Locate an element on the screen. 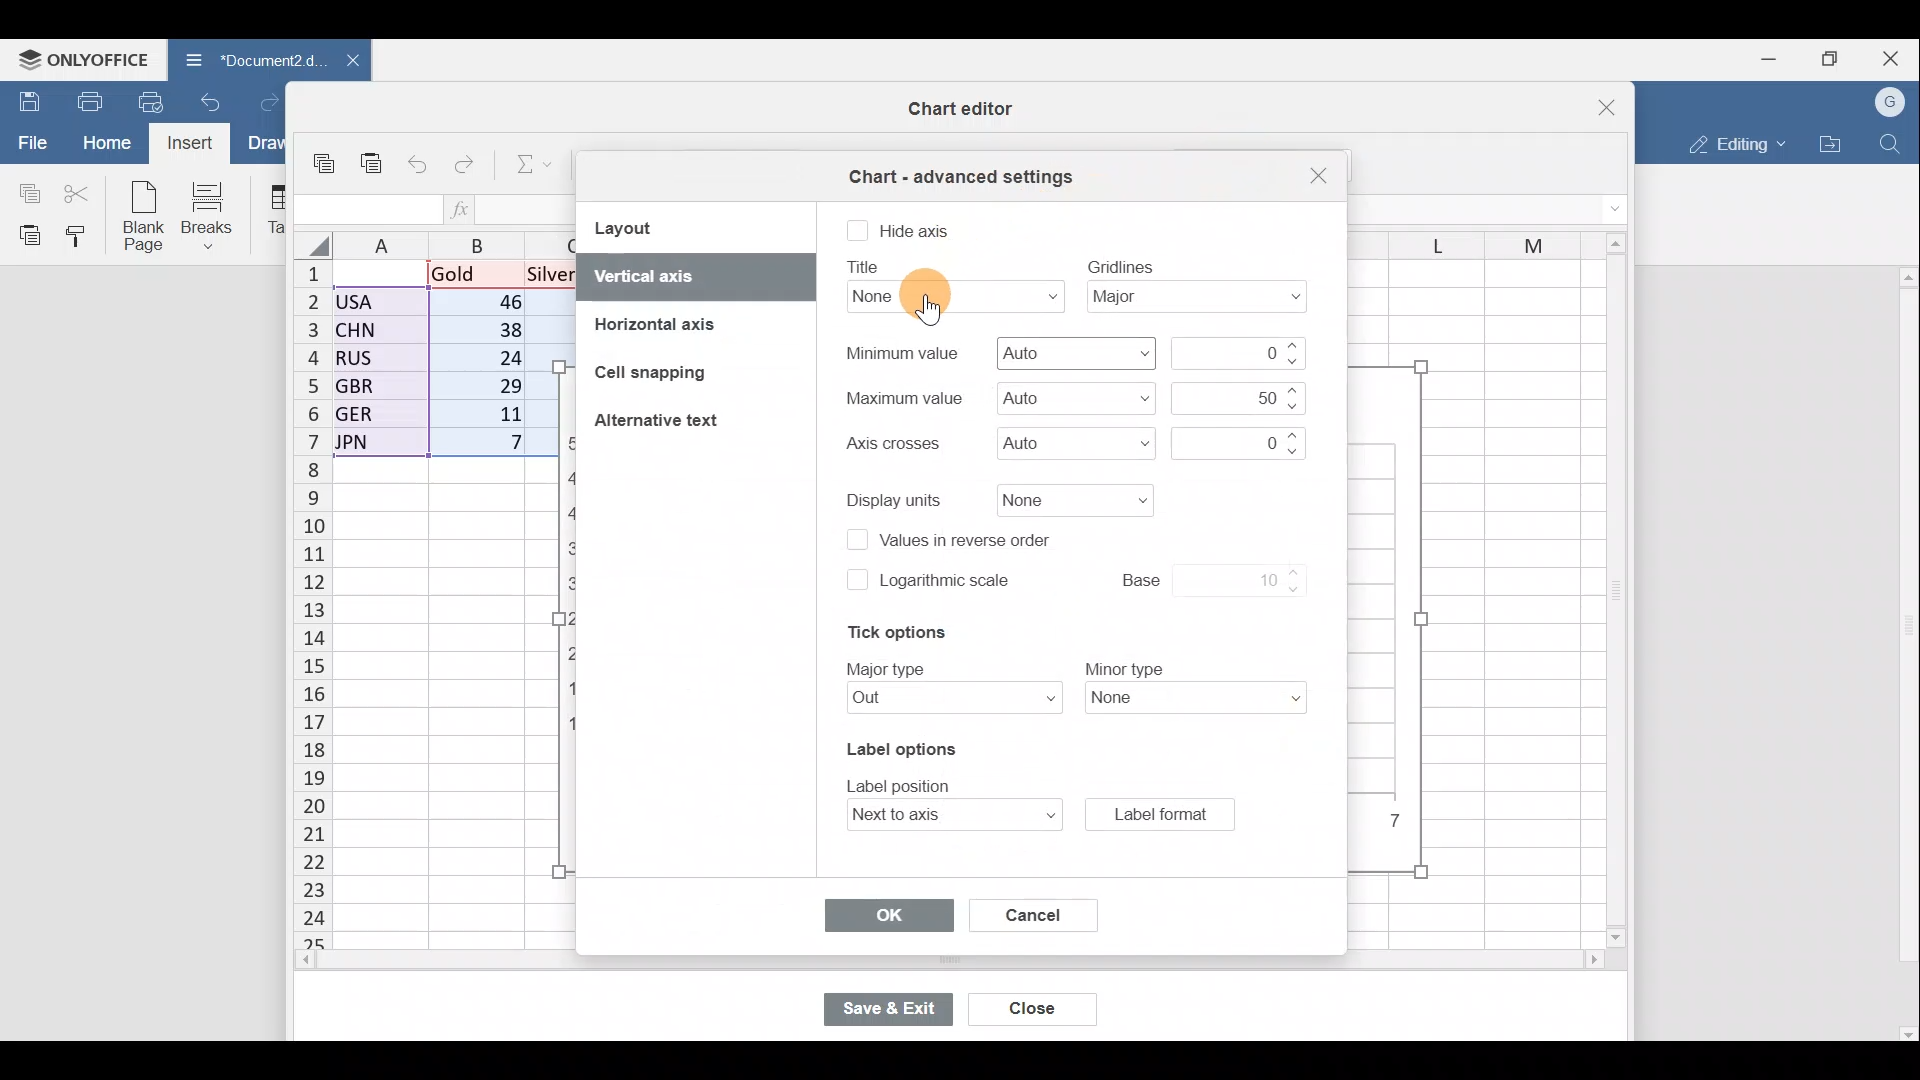 Image resolution: width=1920 pixels, height=1080 pixels. Close is located at coordinates (1894, 55).